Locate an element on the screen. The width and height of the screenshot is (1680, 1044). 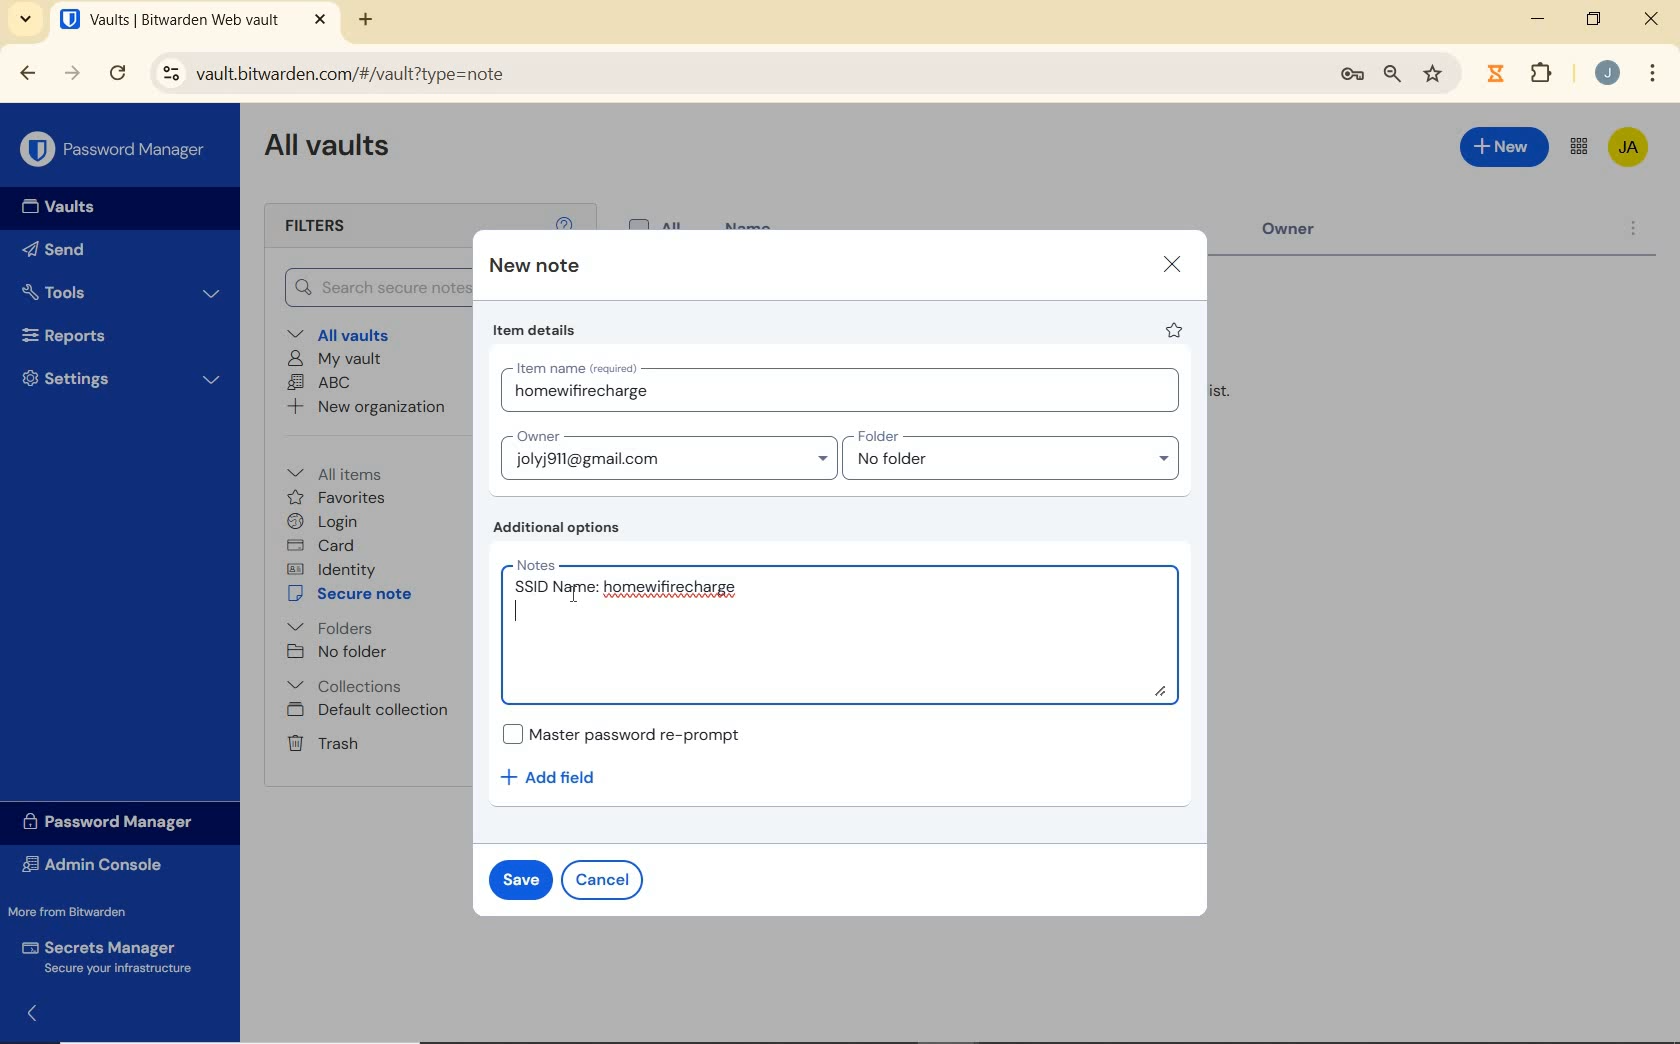
secure note is located at coordinates (354, 594).